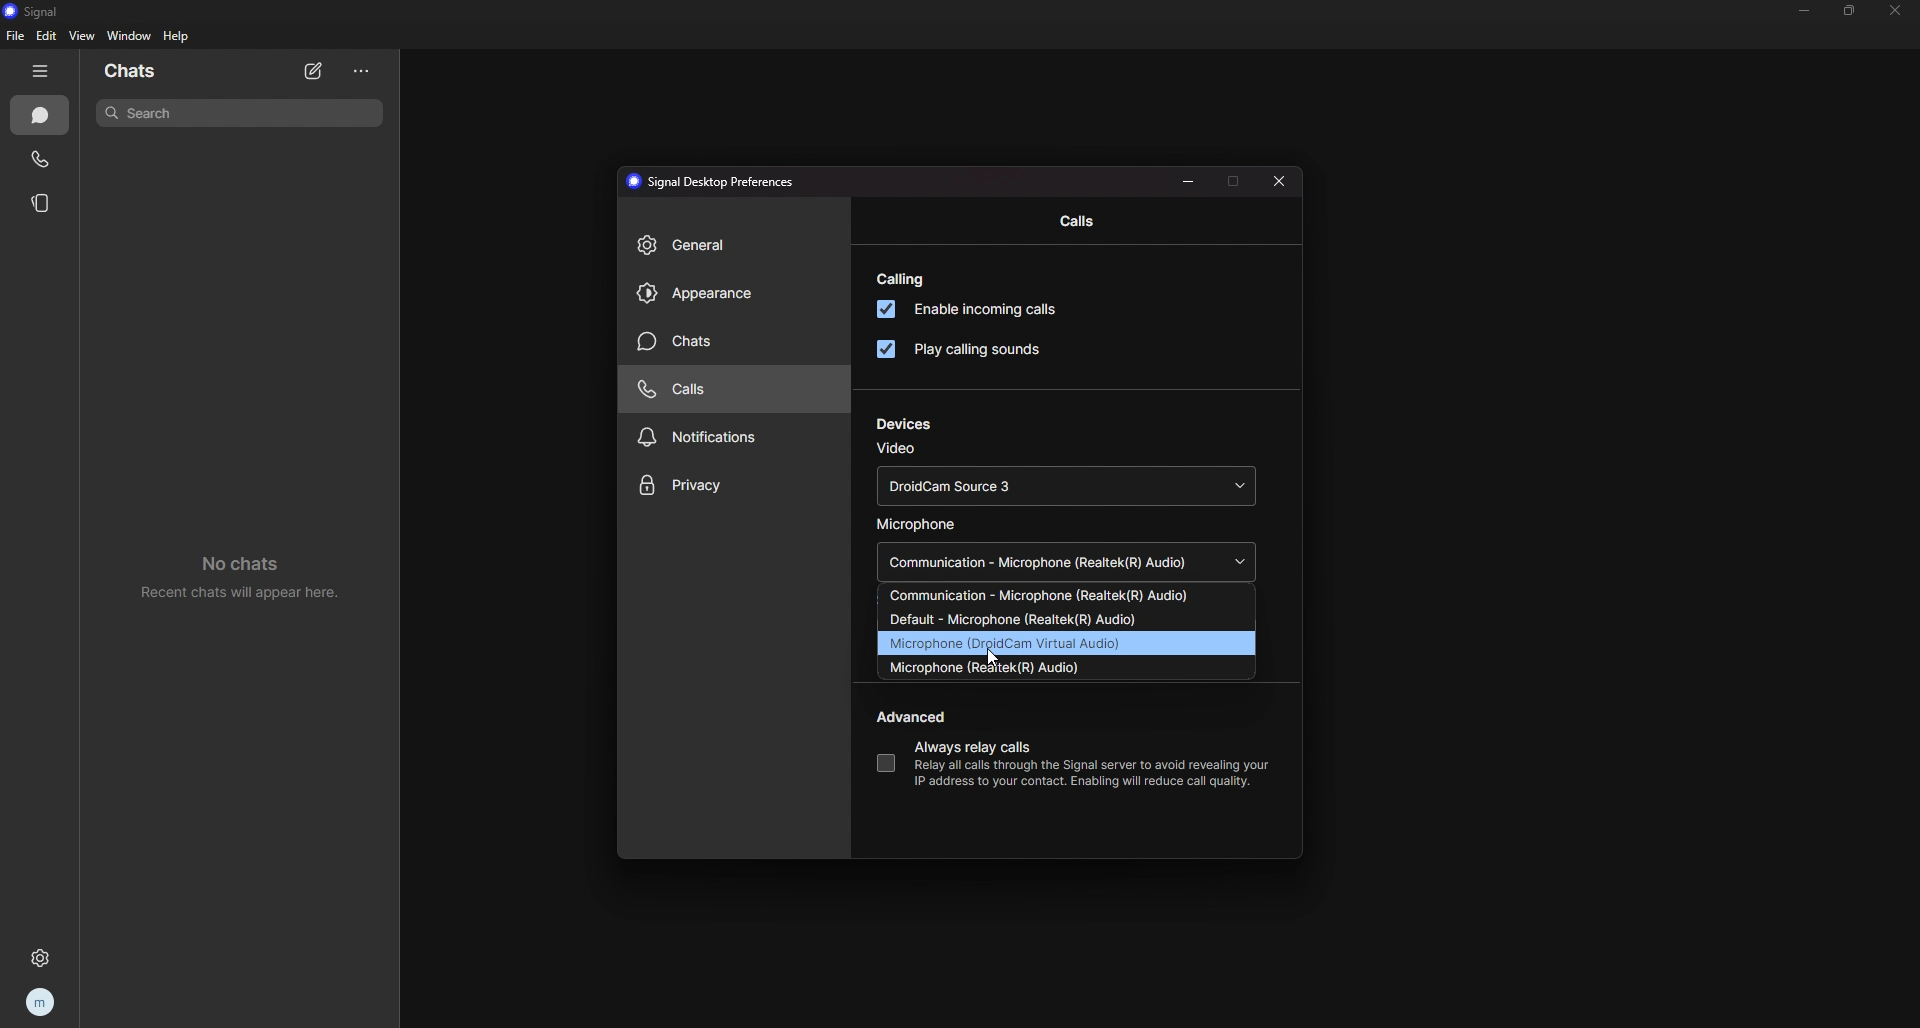 The height and width of the screenshot is (1028, 1920). Describe the element at coordinates (735, 485) in the screenshot. I see `privacy` at that location.